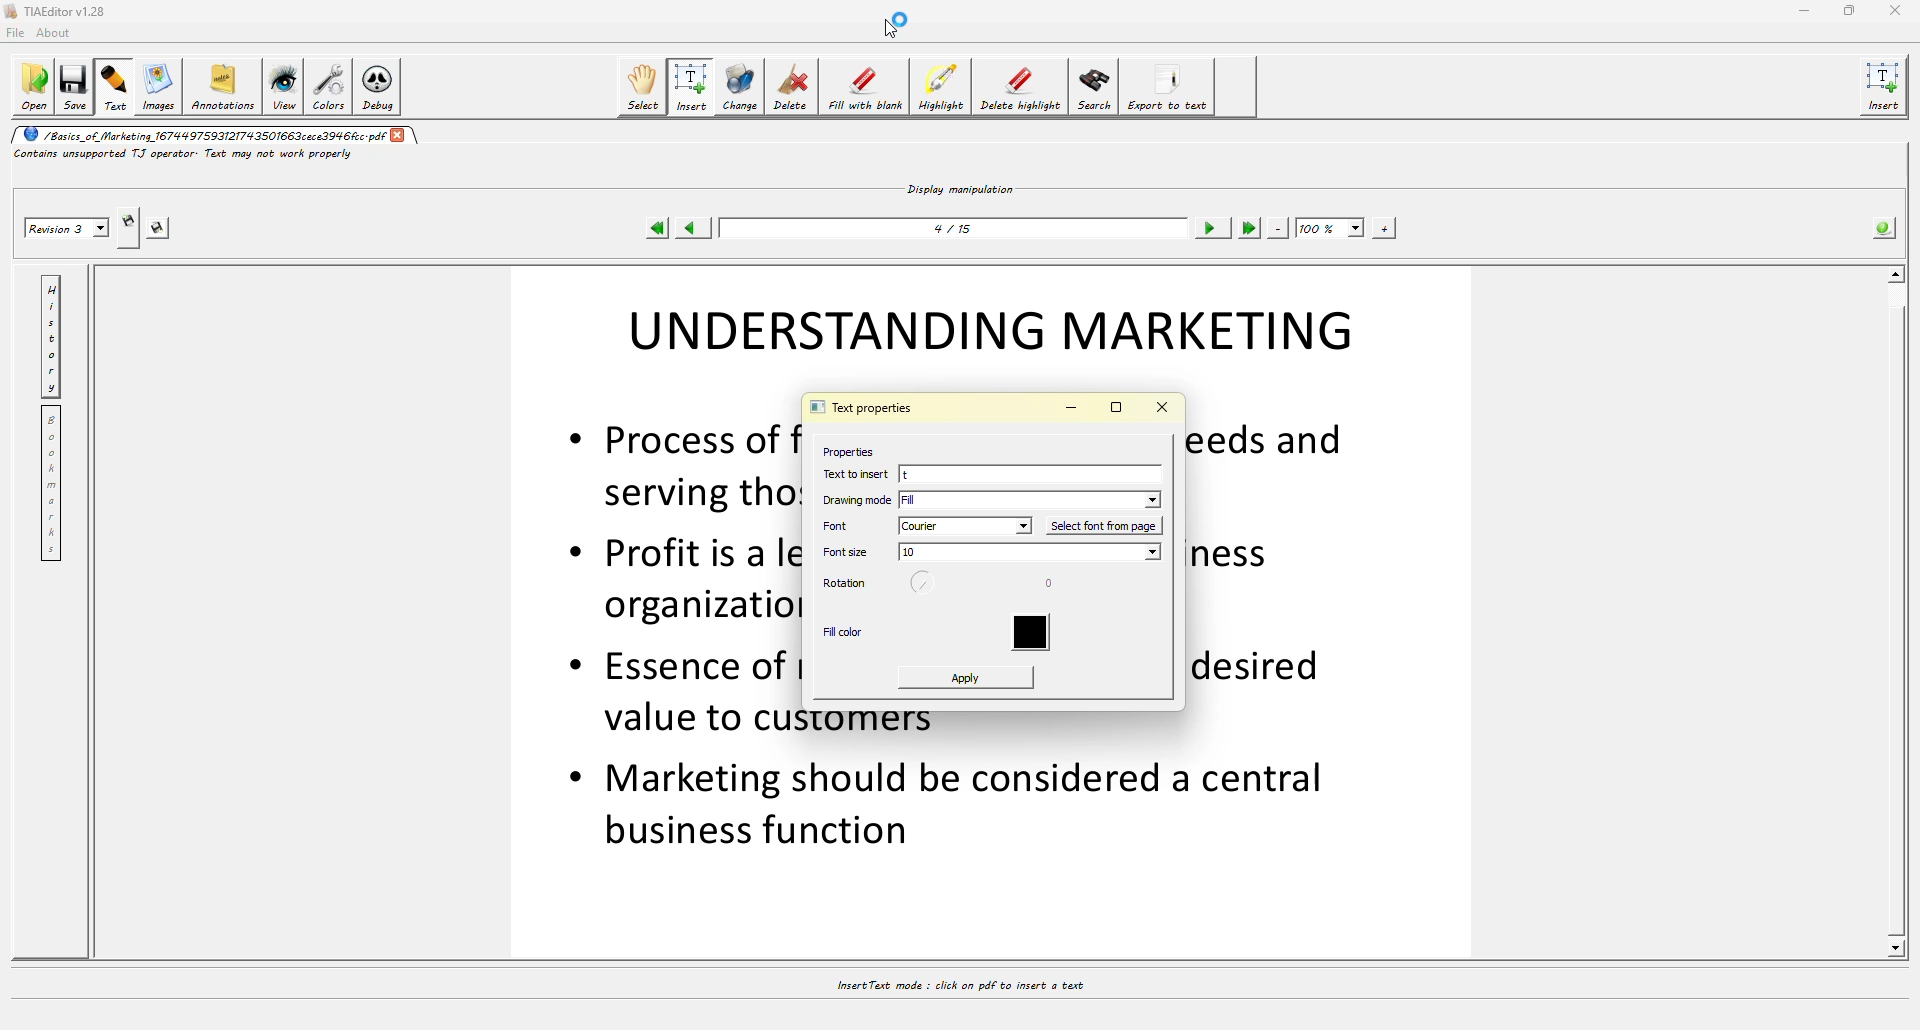 The image size is (1920, 1030). Describe the element at coordinates (966, 526) in the screenshot. I see `courier` at that location.